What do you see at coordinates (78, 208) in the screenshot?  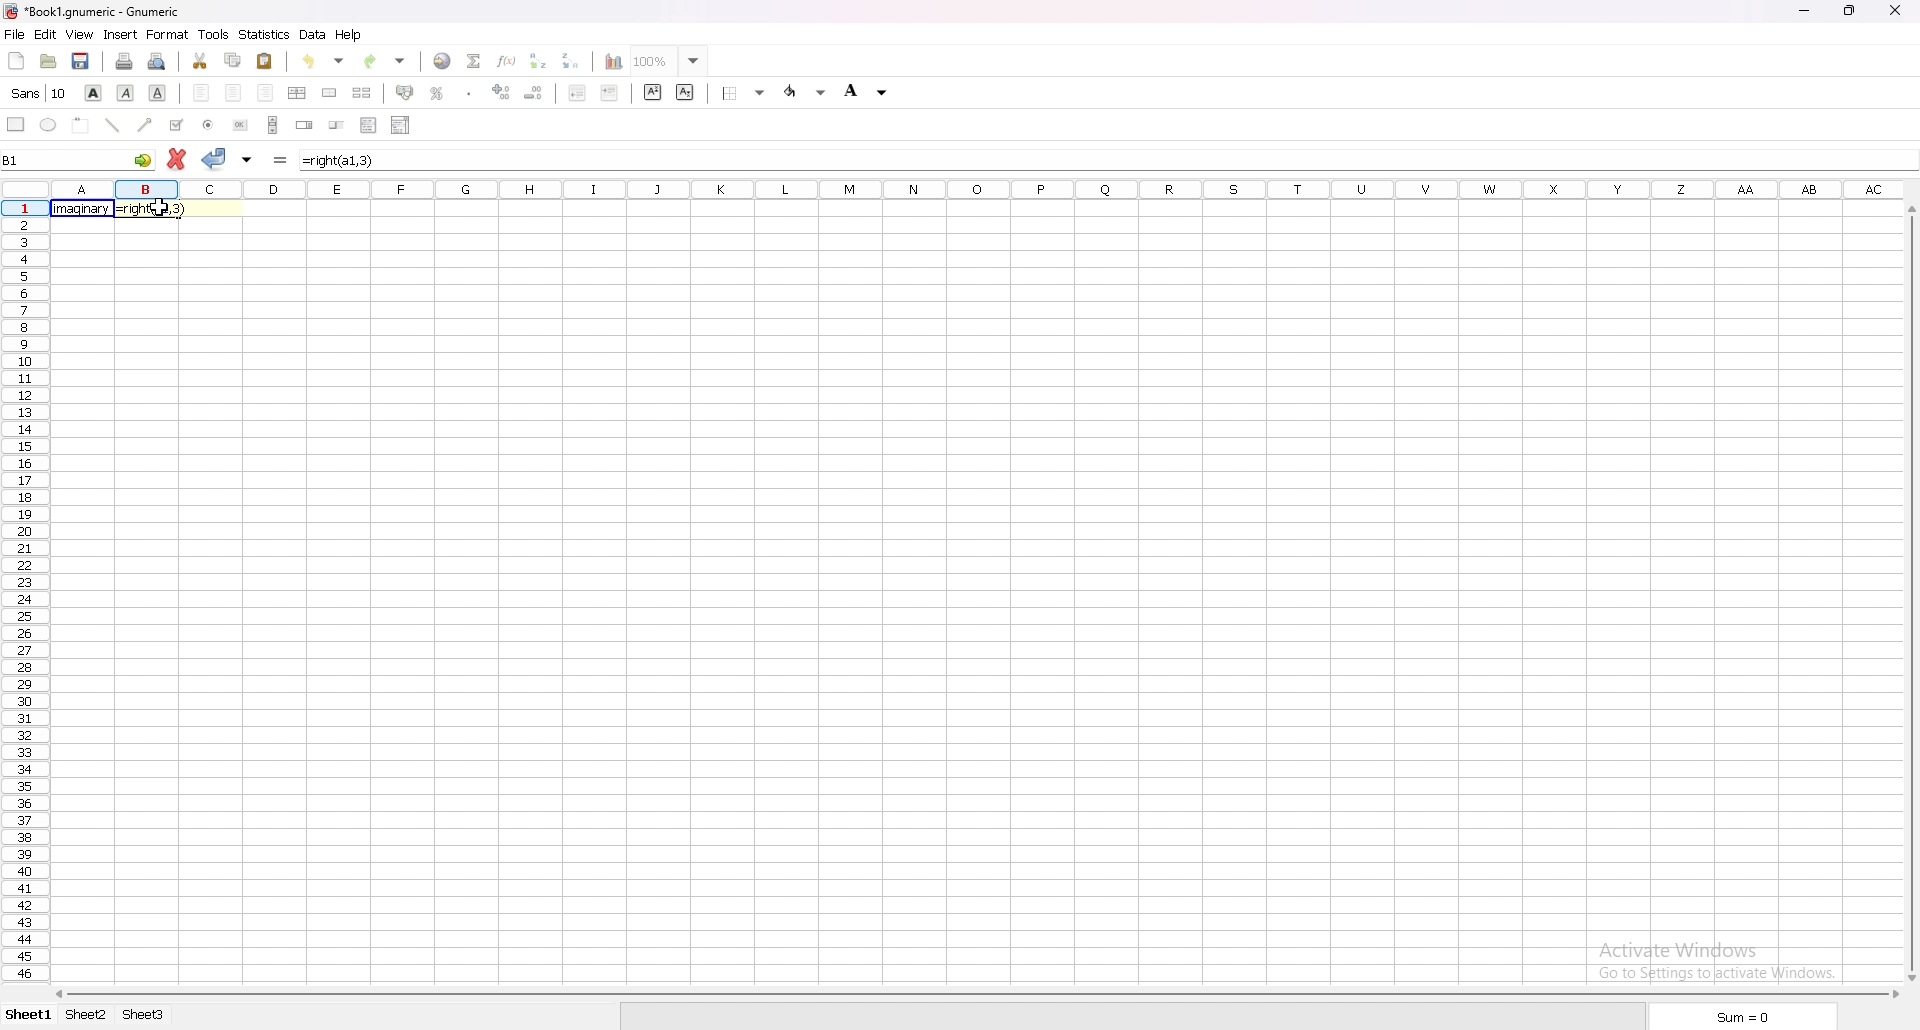 I see `word` at bounding box center [78, 208].